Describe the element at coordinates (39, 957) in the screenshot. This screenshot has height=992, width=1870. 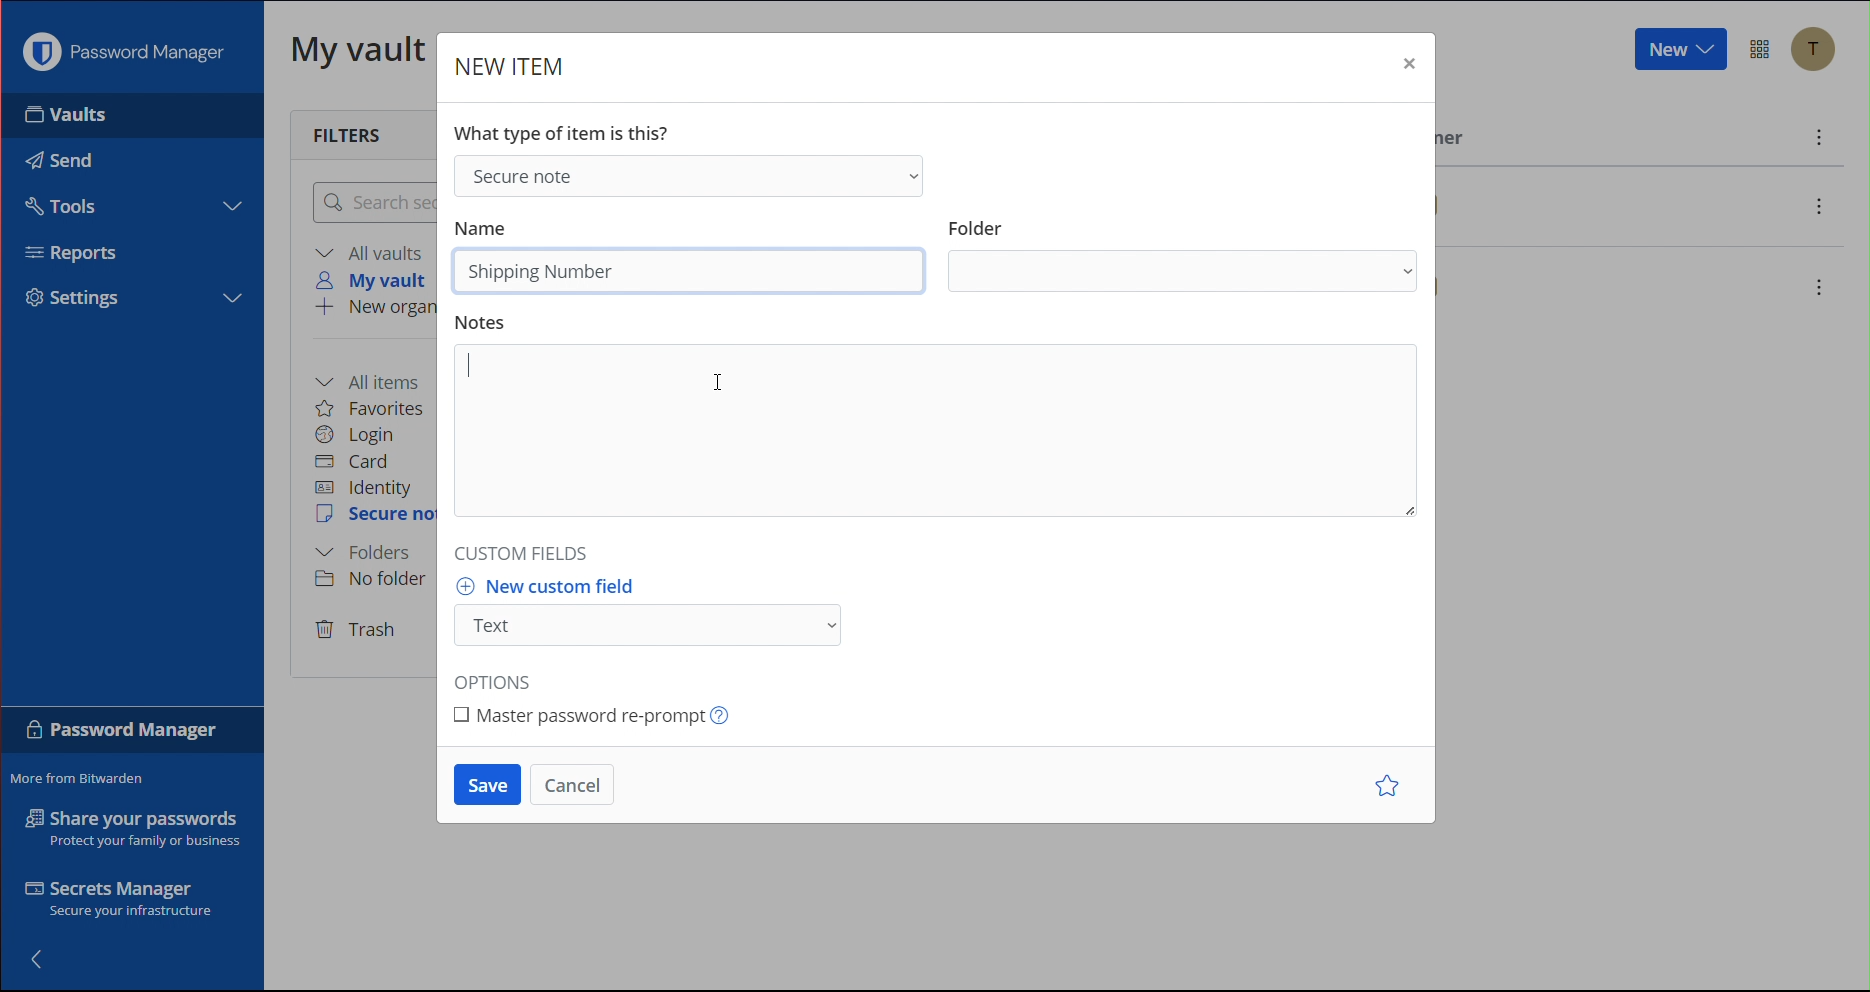
I see `back` at that location.